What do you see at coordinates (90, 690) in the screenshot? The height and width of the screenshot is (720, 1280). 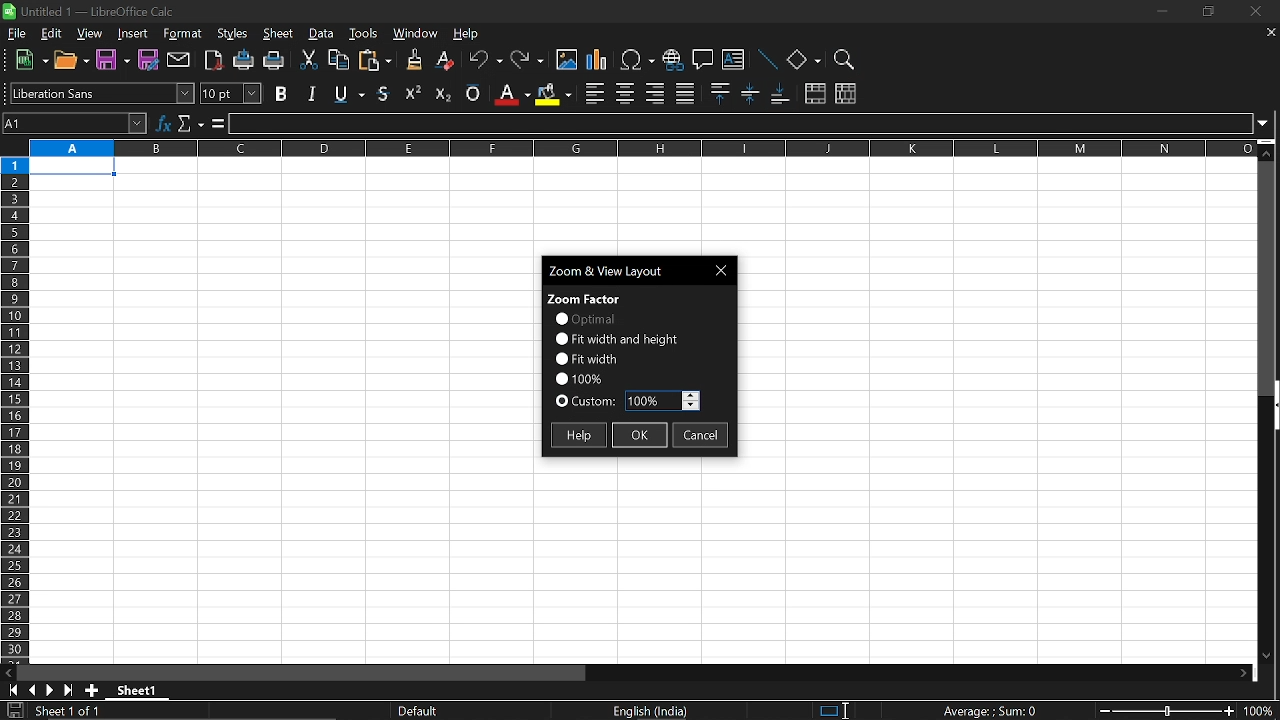 I see `add sheet` at bounding box center [90, 690].